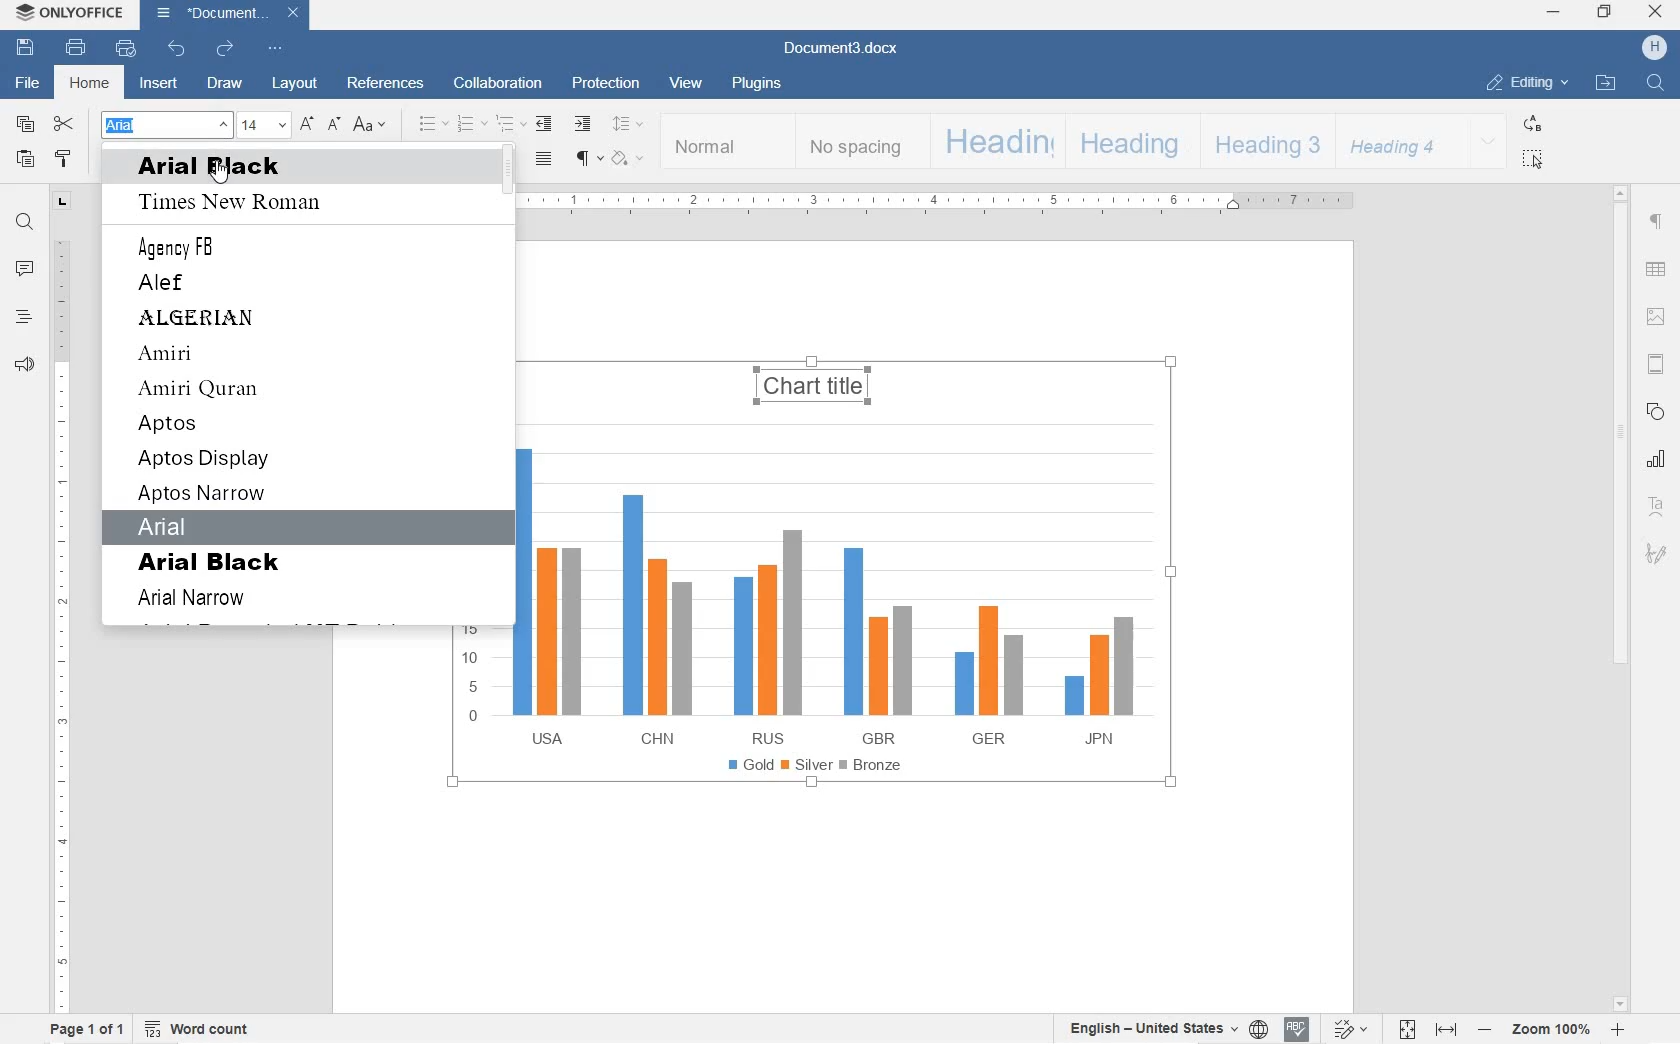 The width and height of the screenshot is (1680, 1044). What do you see at coordinates (205, 460) in the screenshot?
I see `APTOS DISPLAY` at bounding box center [205, 460].